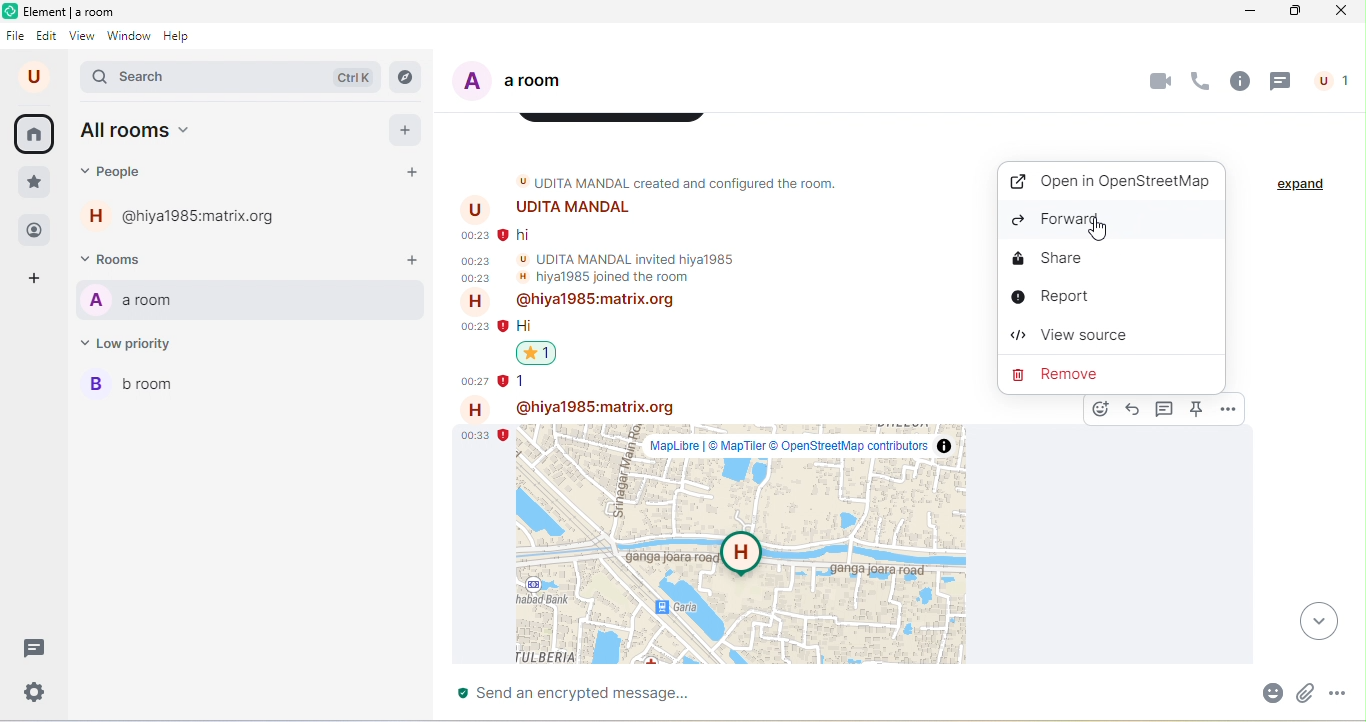 This screenshot has height=722, width=1366. I want to click on share, so click(1075, 259).